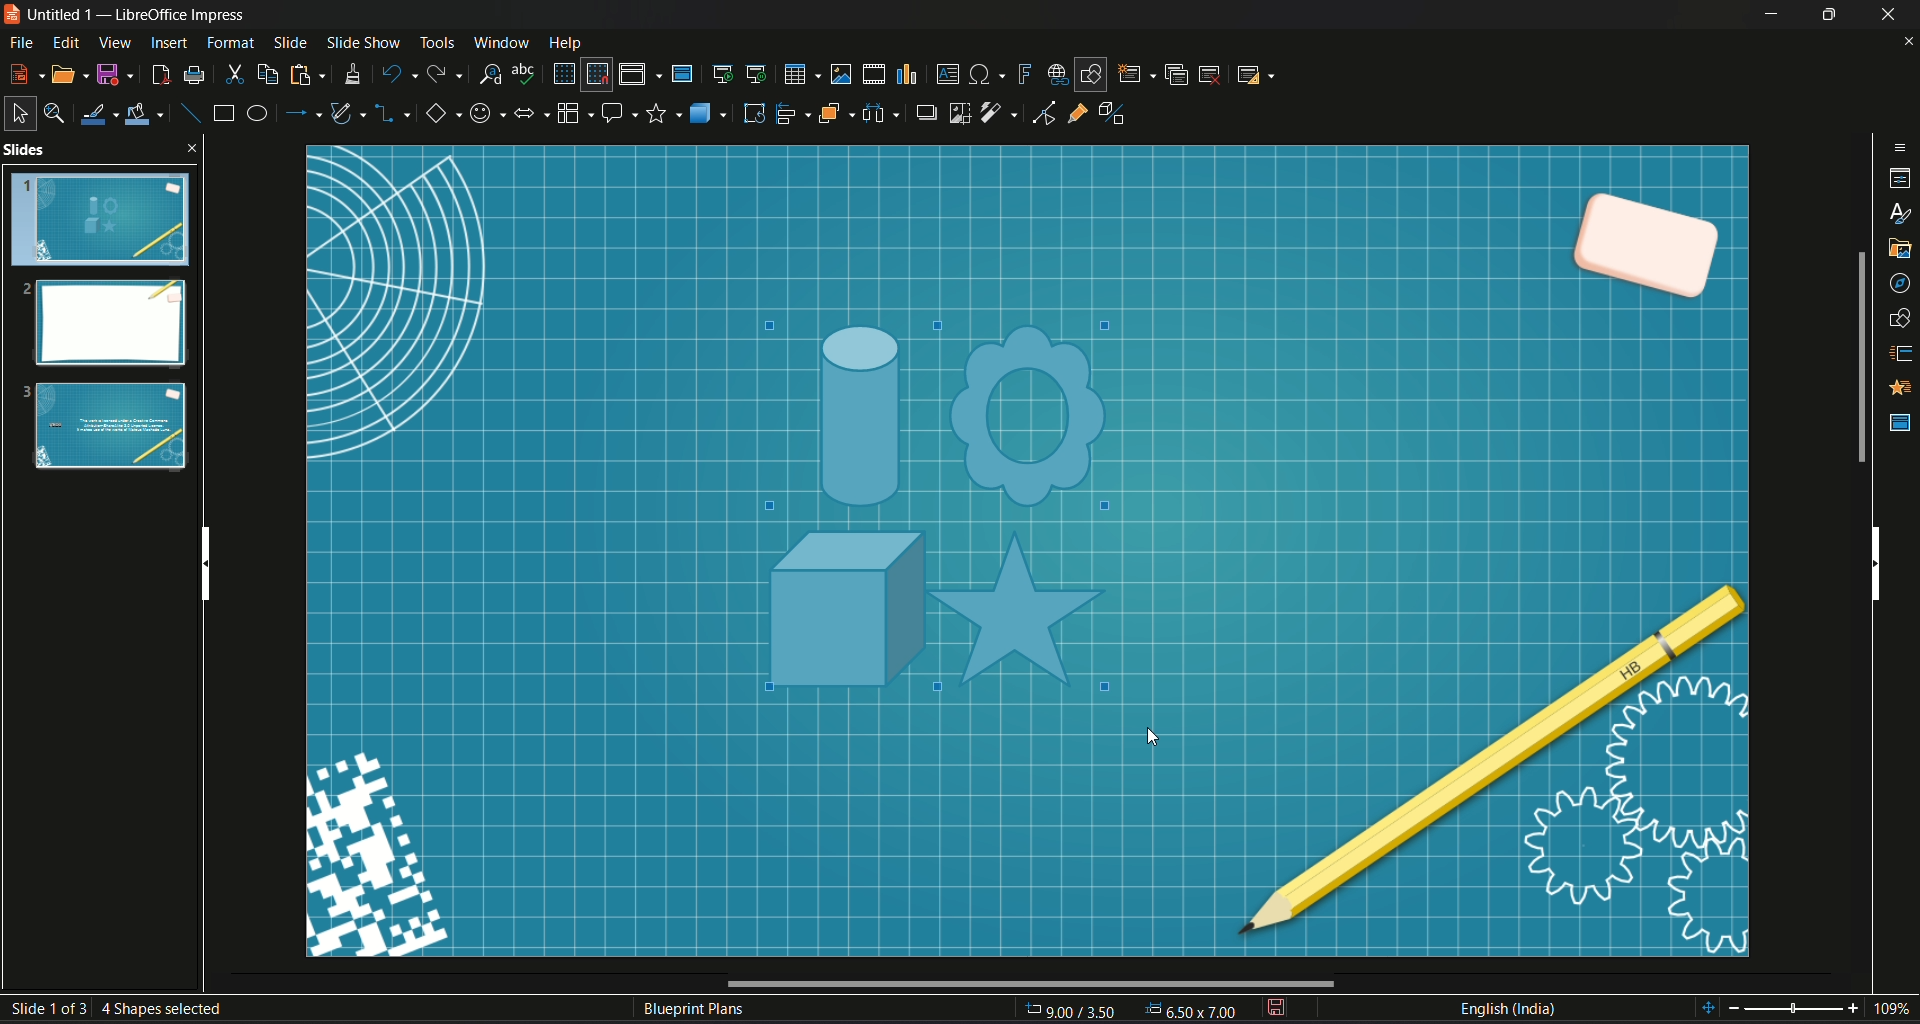 Image resolution: width=1920 pixels, height=1024 pixels. Describe the element at coordinates (485, 116) in the screenshot. I see `symbol shape` at that location.